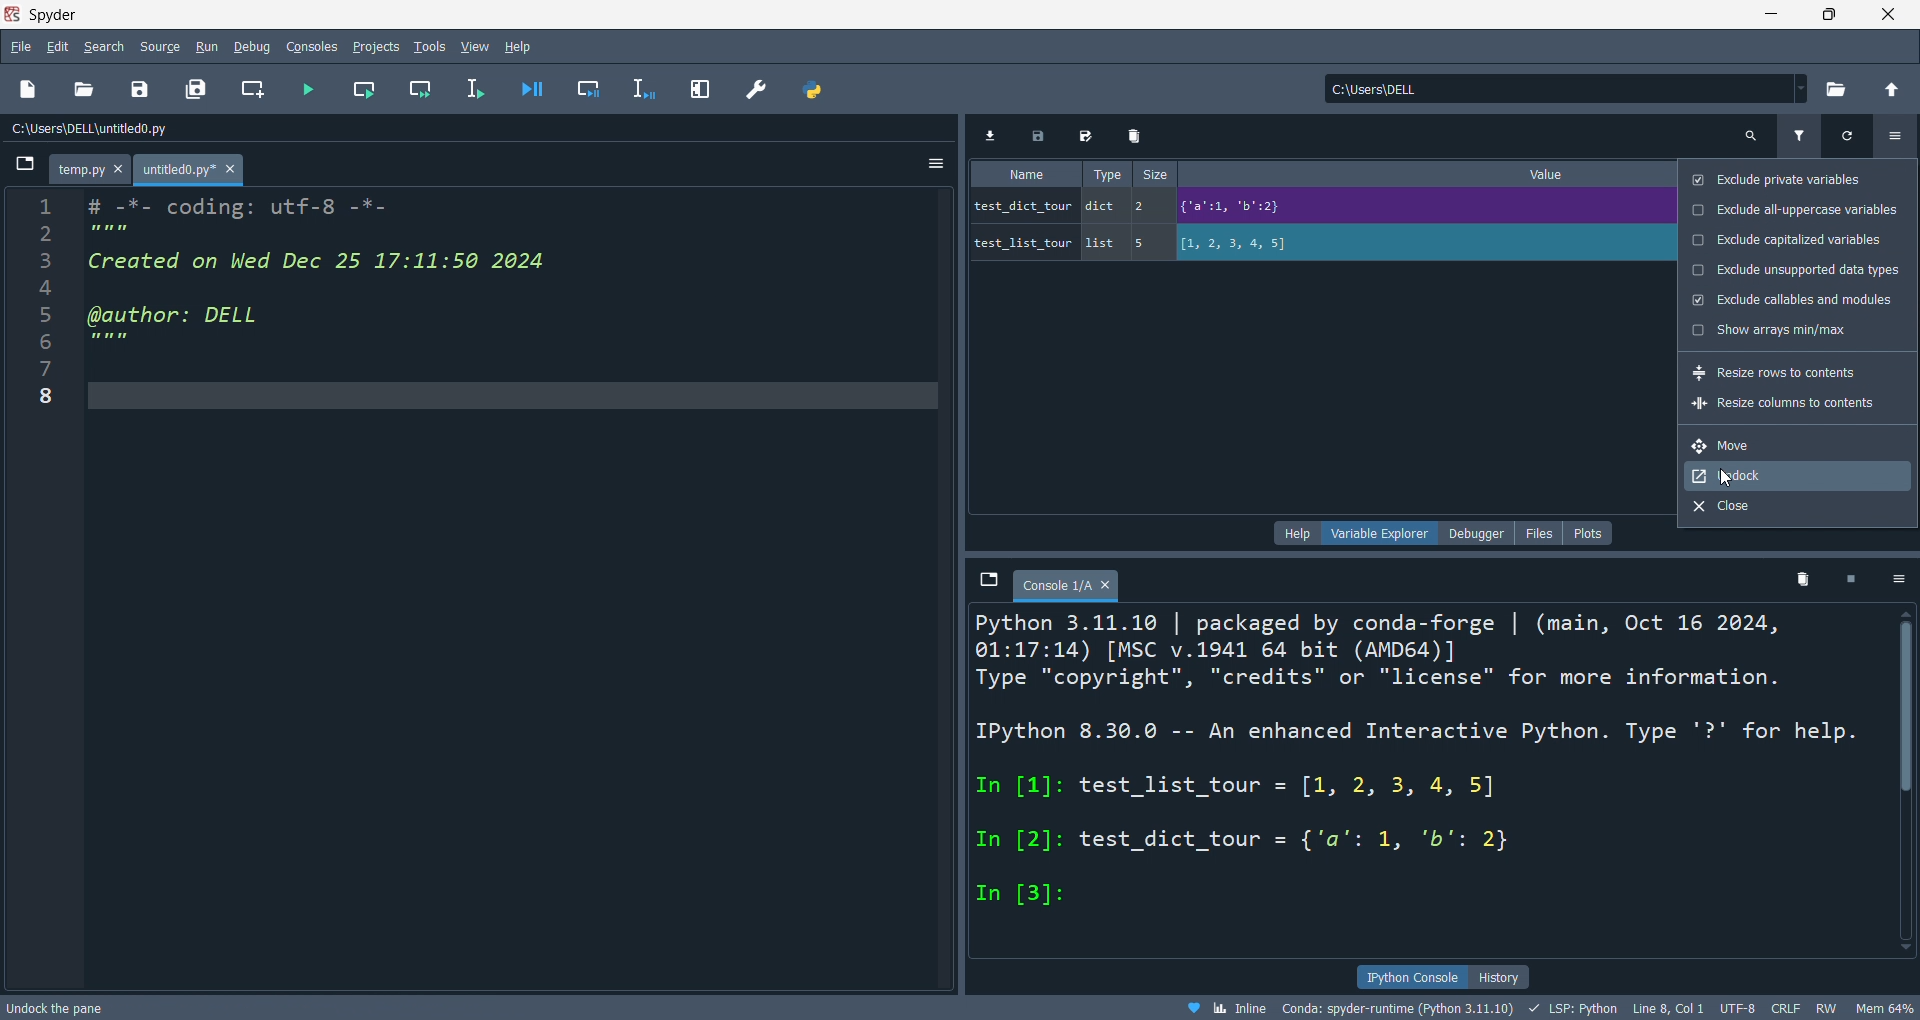 This screenshot has width=1920, height=1020. What do you see at coordinates (420, 90) in the screenshot?
I see `run cell and move` at bounding box center [420, 90].